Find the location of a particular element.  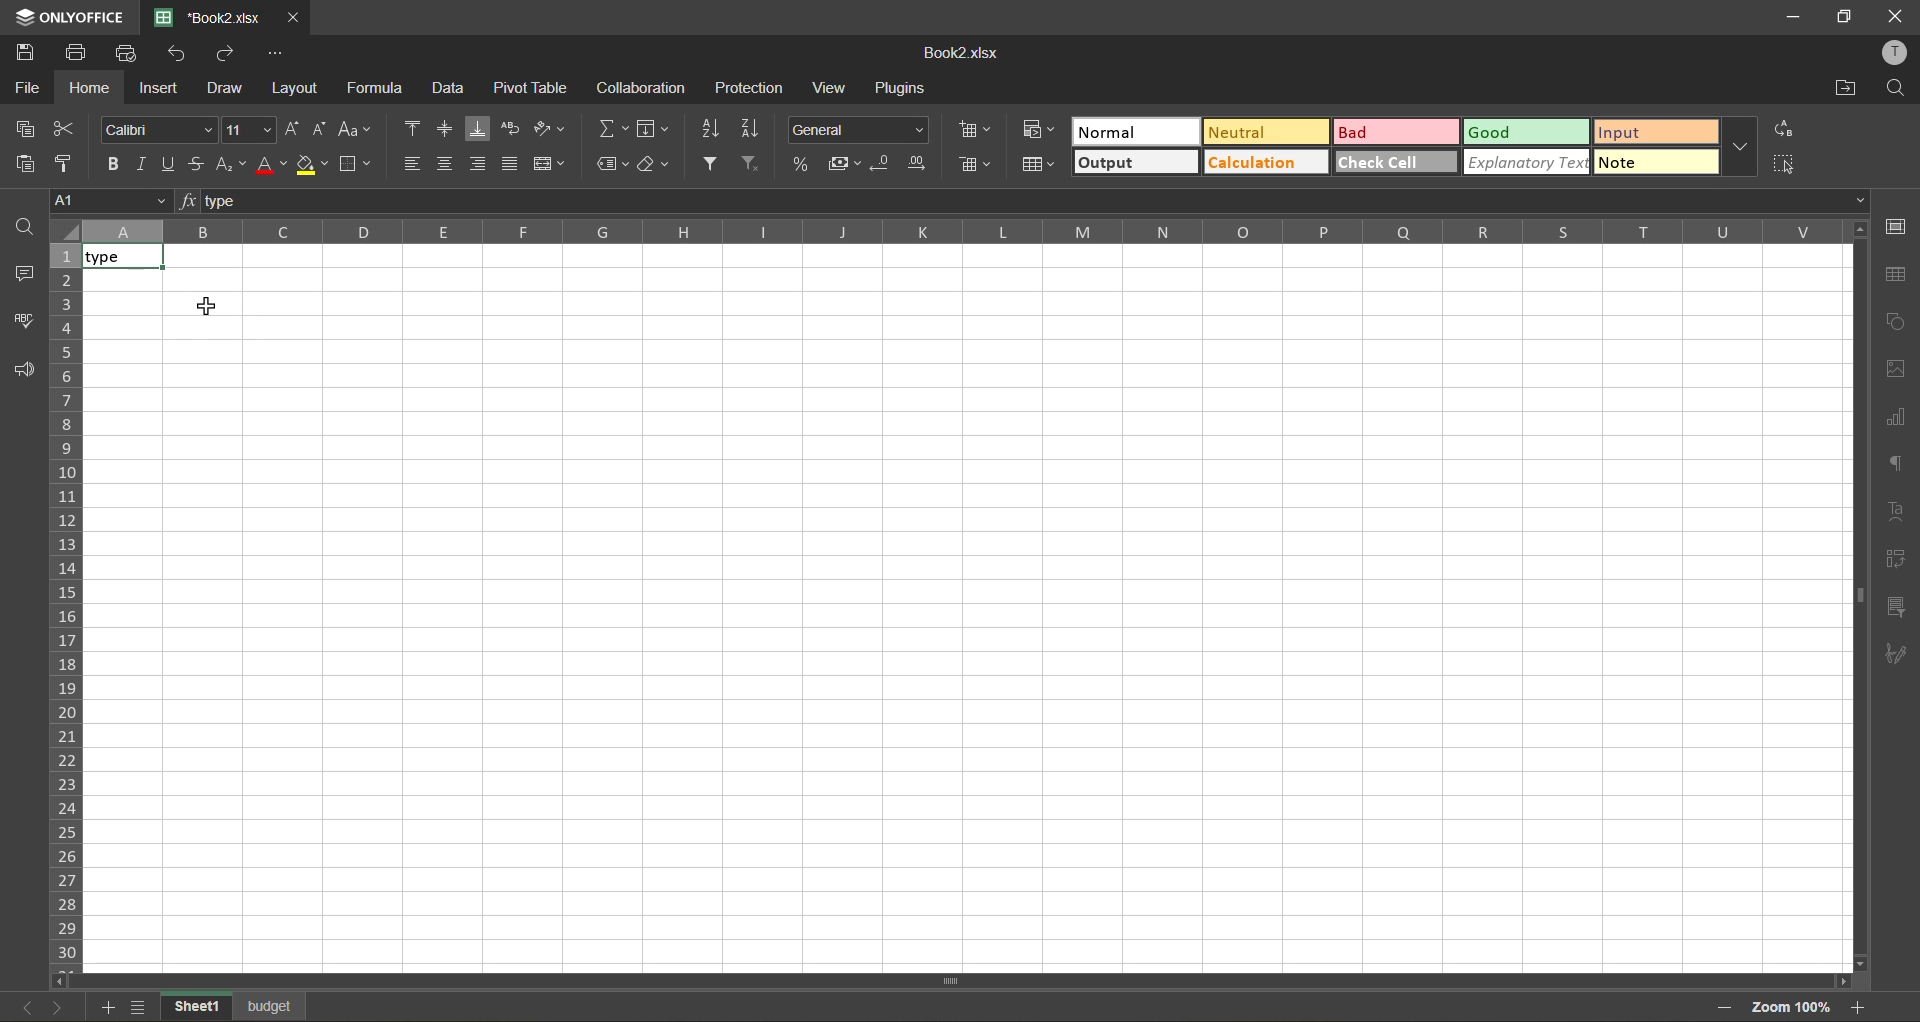

font size is located at coordinates (250, 129).